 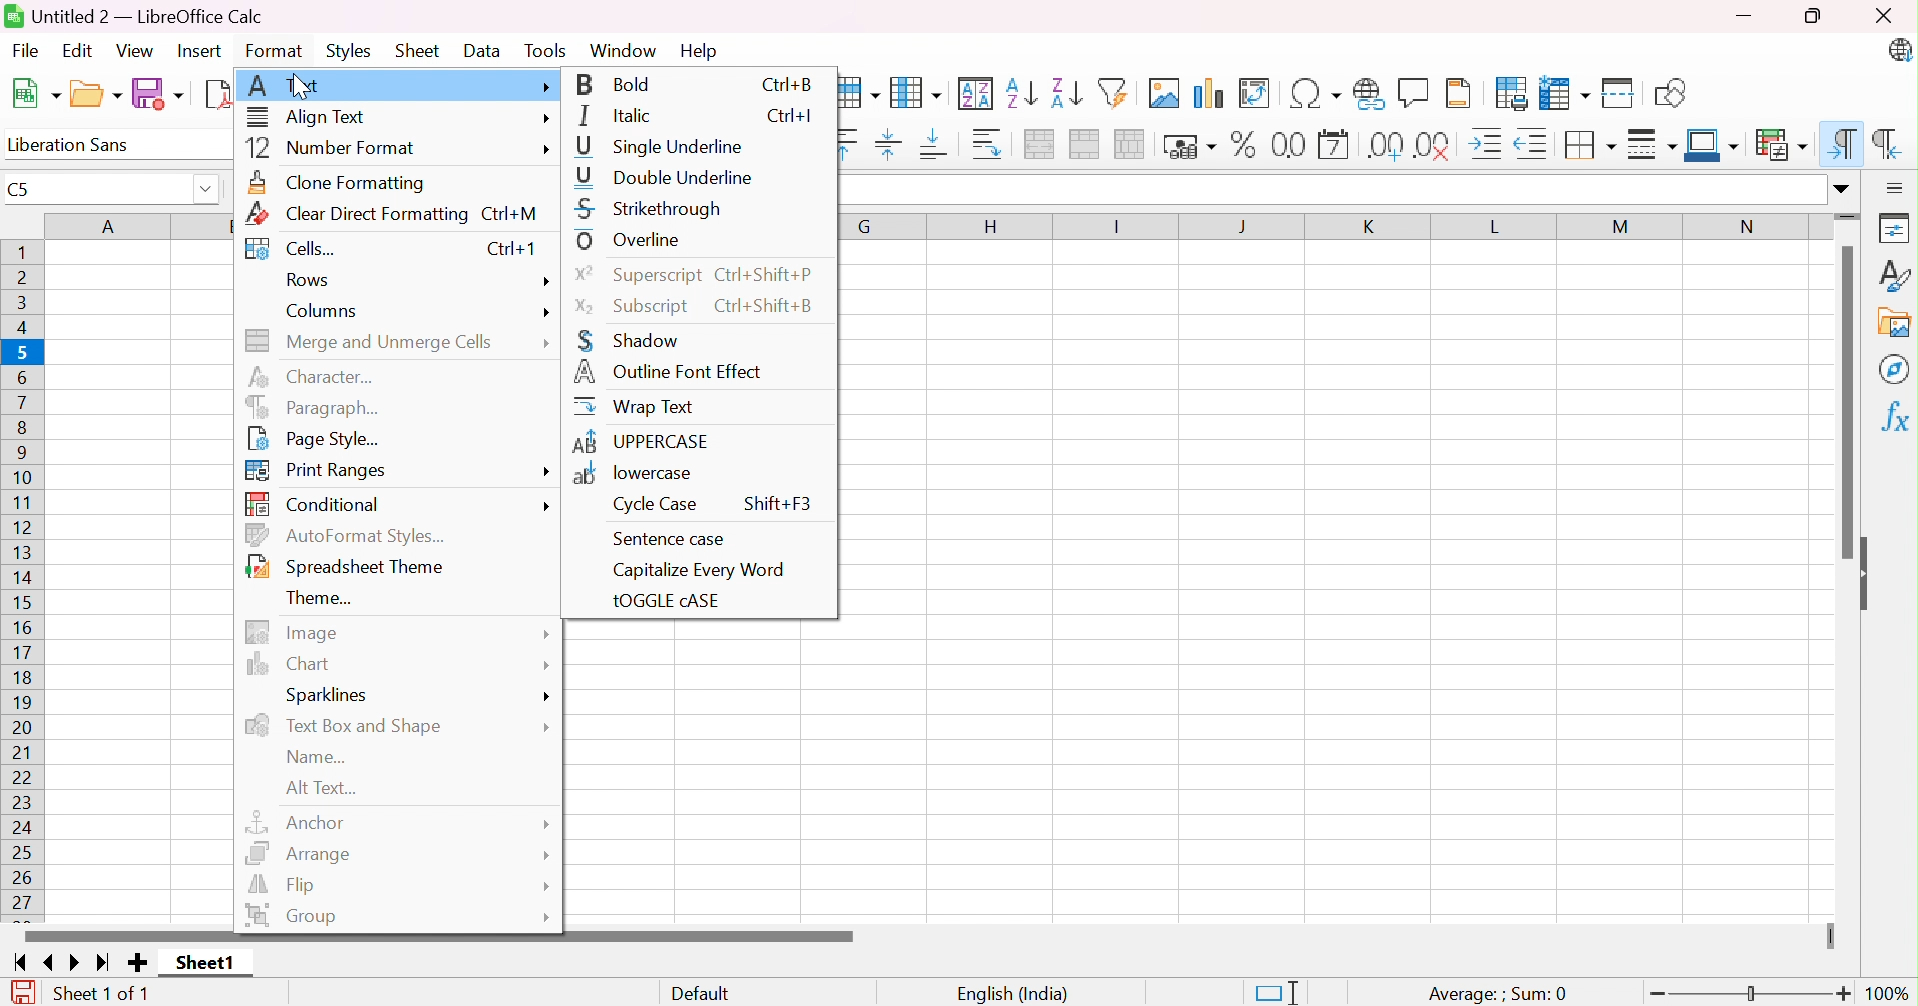 I want to click on Center Vertically, so click(x=894, y=147).